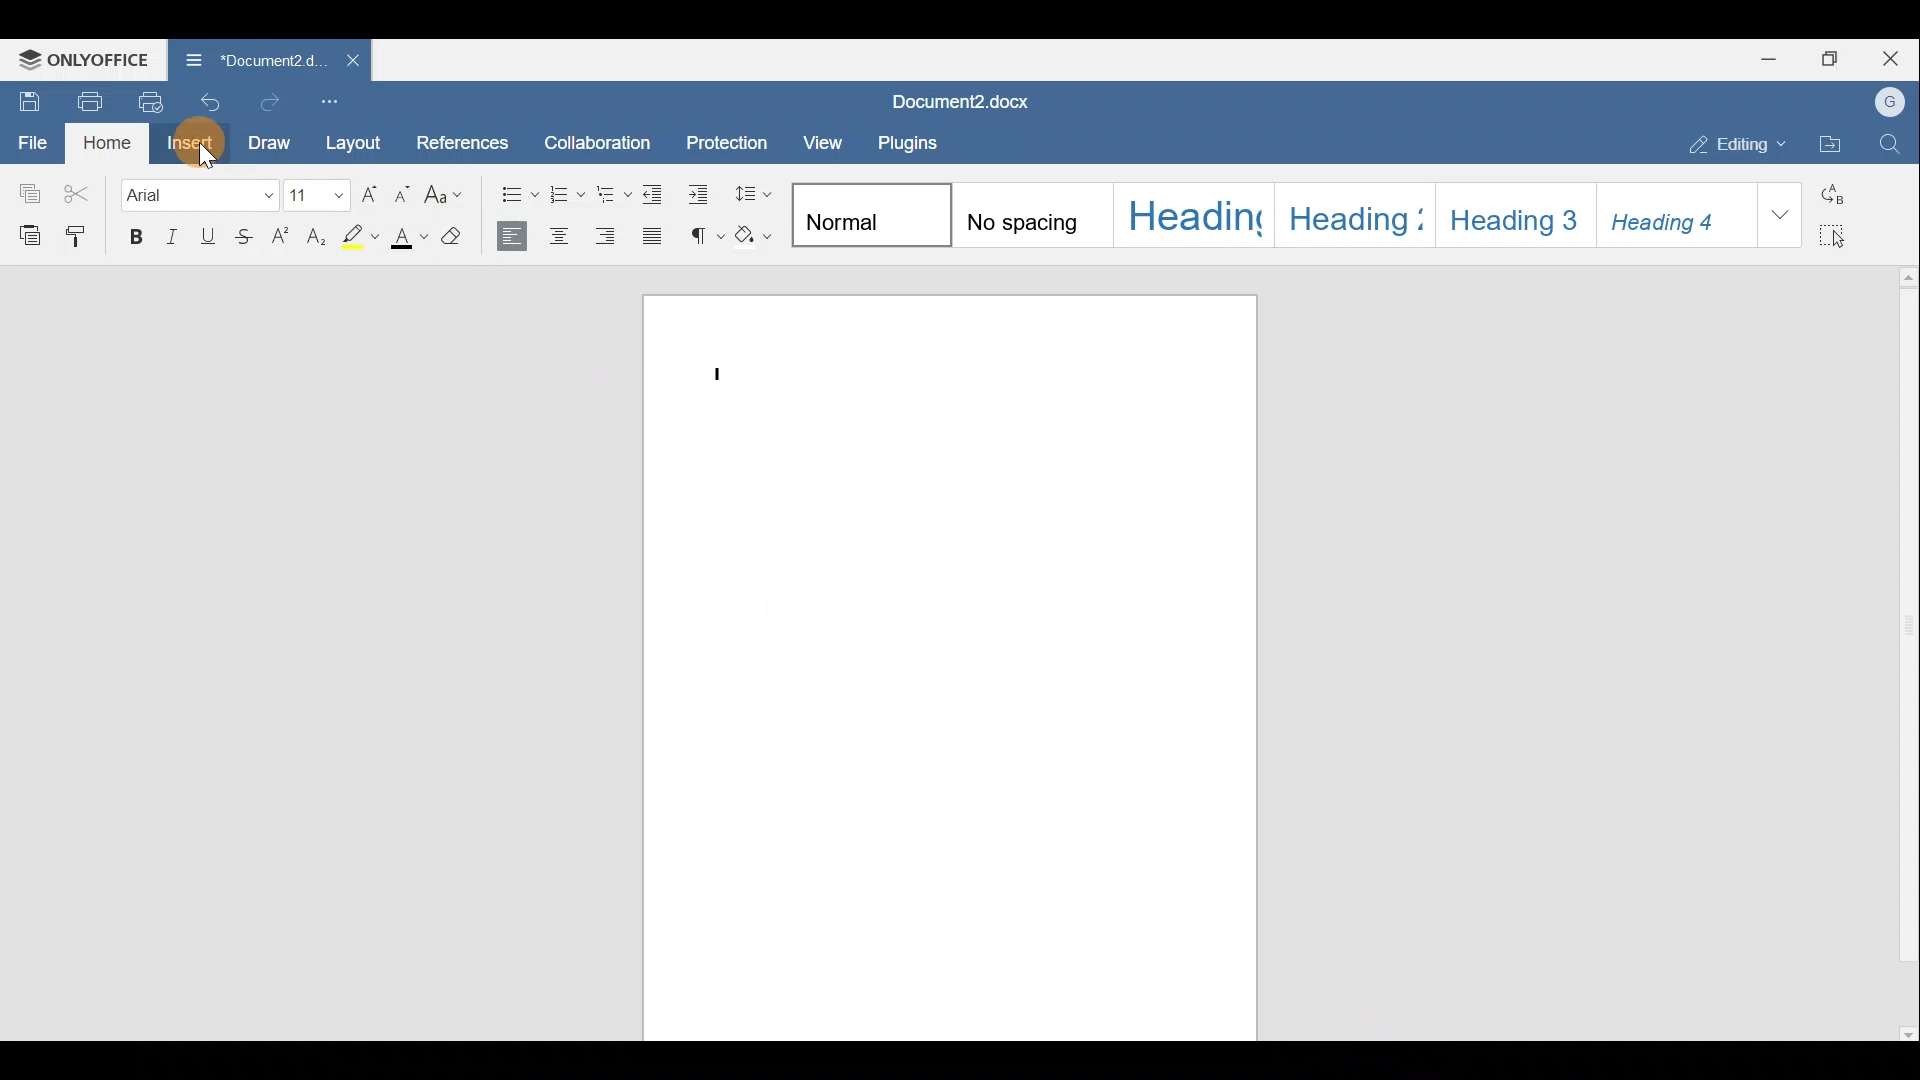 The width and height of the screenshot is (1920, 1080). What do you see at coordinates (1891, 103) in the screenshot?
I see `Account name` at bounding box center [1891, 103].